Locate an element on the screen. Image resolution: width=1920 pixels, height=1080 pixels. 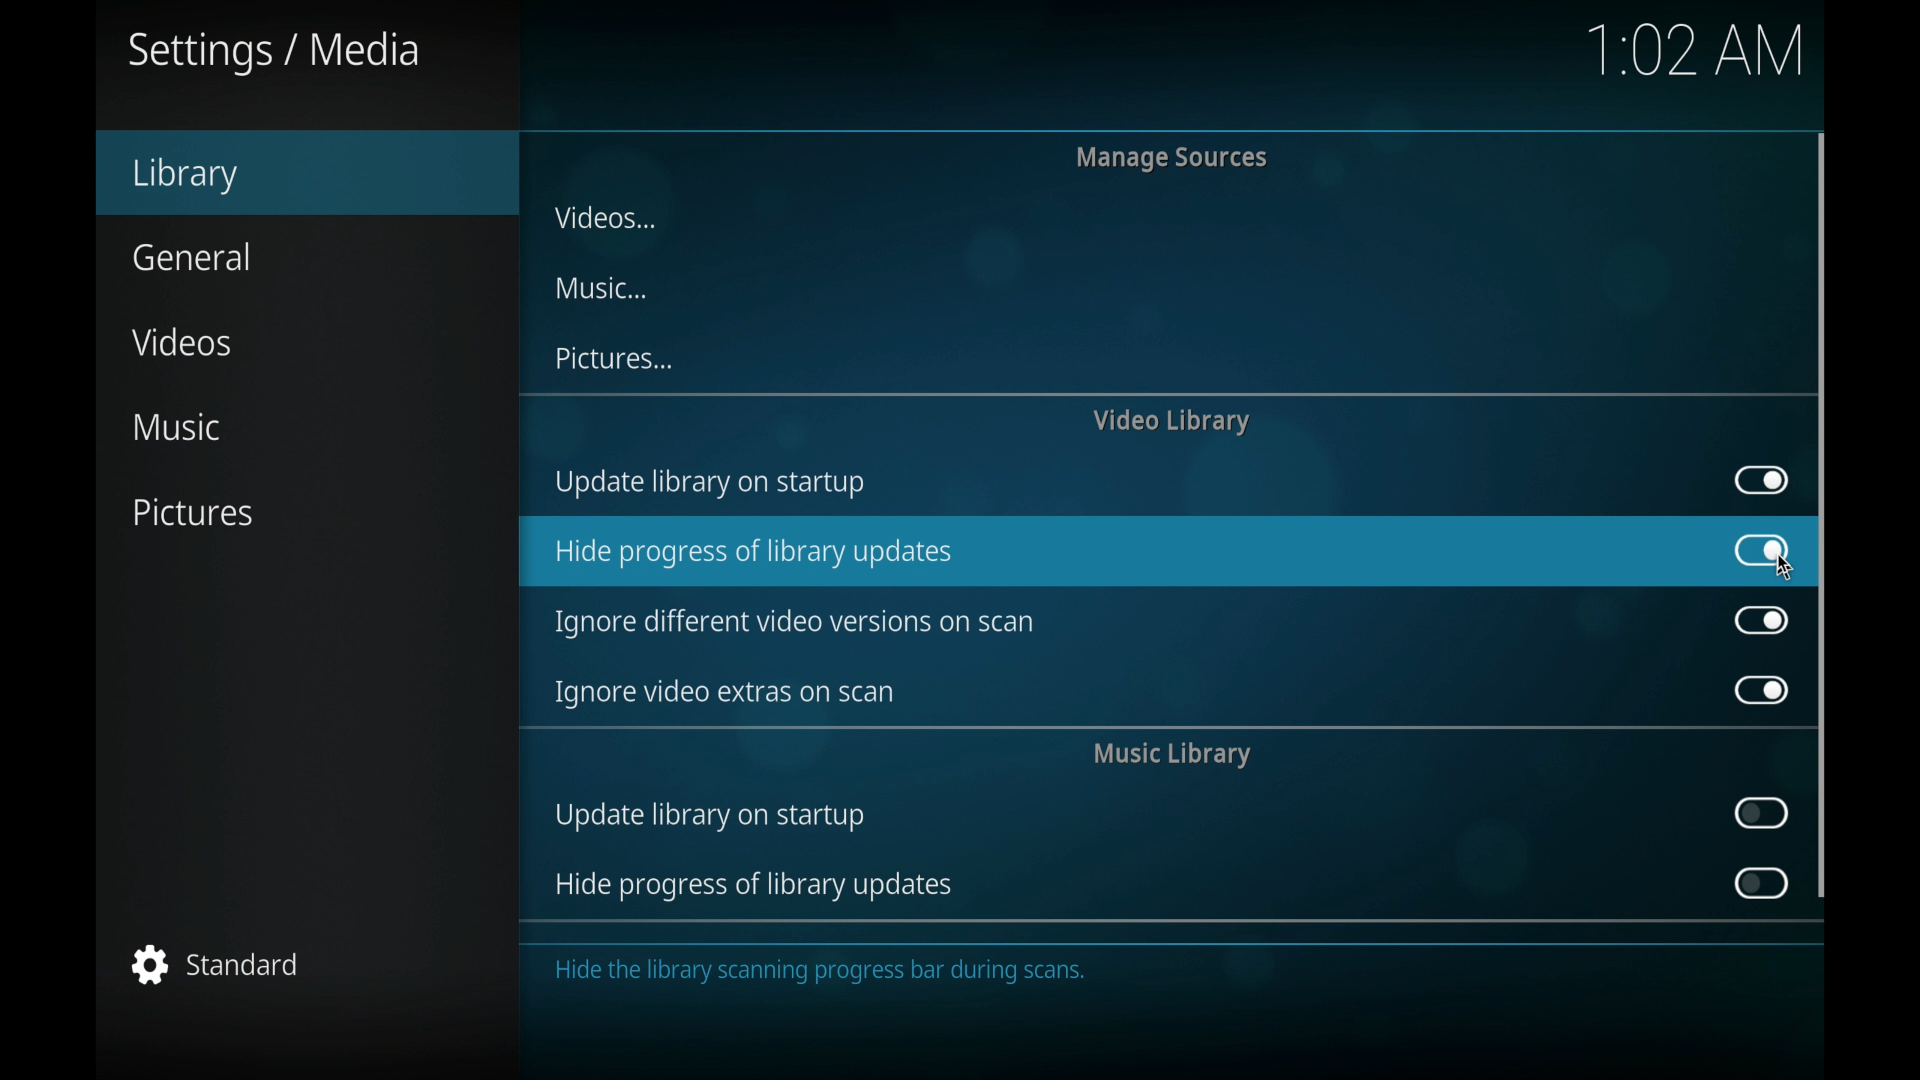
toggle button is located at coordinates (1760, 690).